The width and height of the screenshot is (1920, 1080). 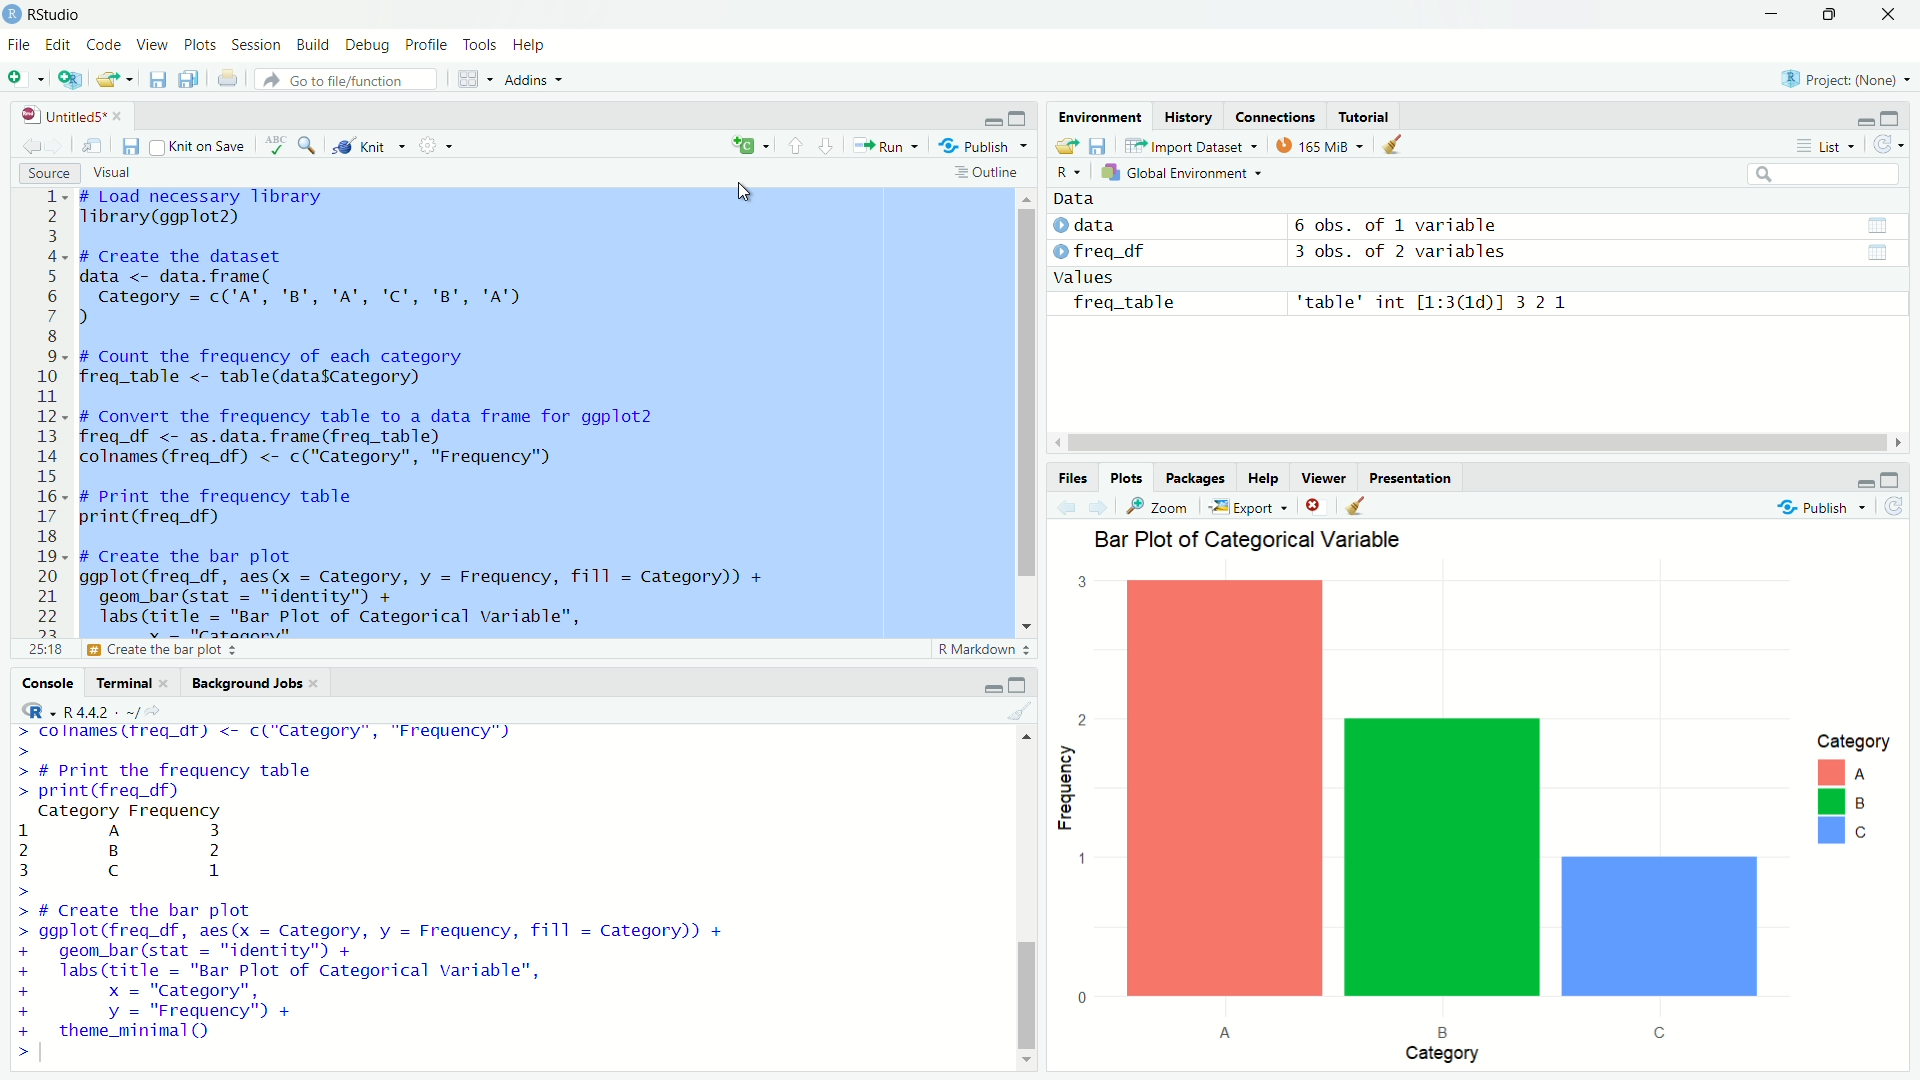 I want to click on help, so click(x=1263, y=479).